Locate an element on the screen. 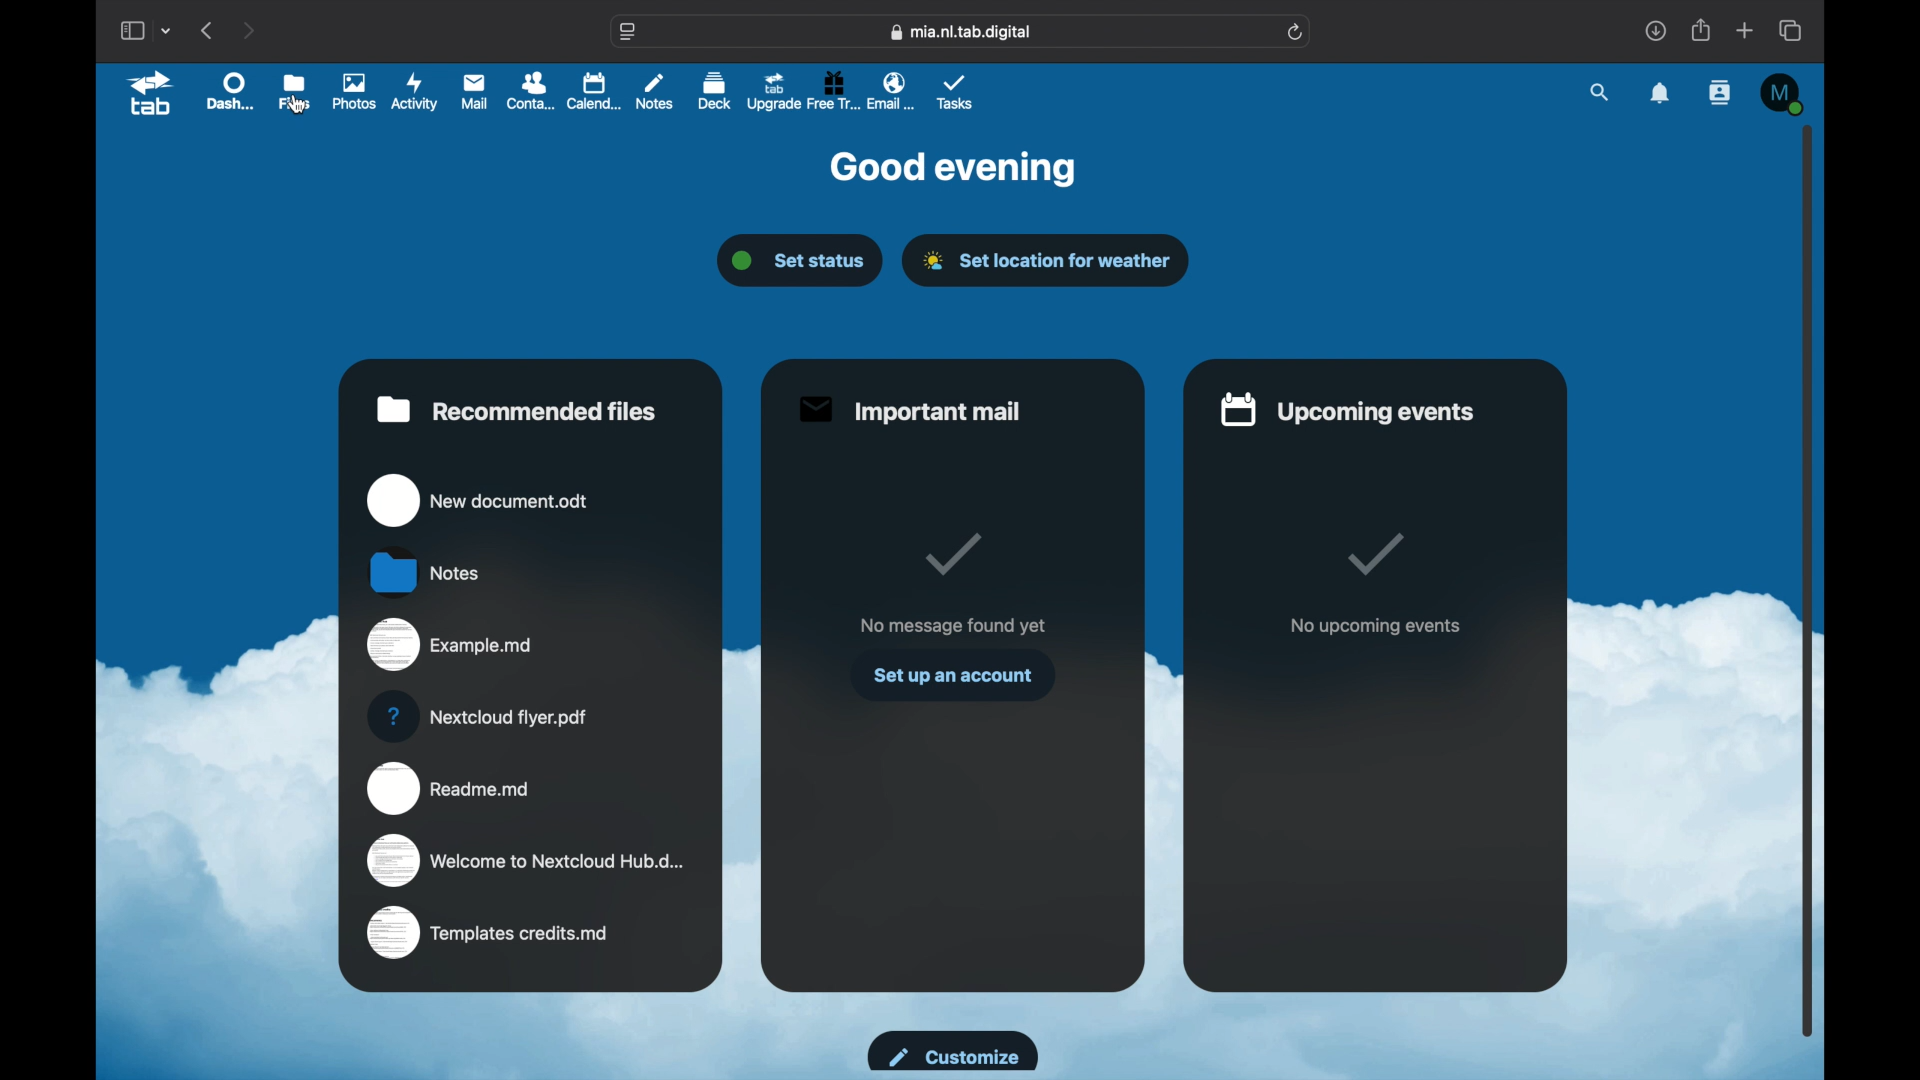 The image size is (1920, 1080). files is located at coordinates (295, 92).